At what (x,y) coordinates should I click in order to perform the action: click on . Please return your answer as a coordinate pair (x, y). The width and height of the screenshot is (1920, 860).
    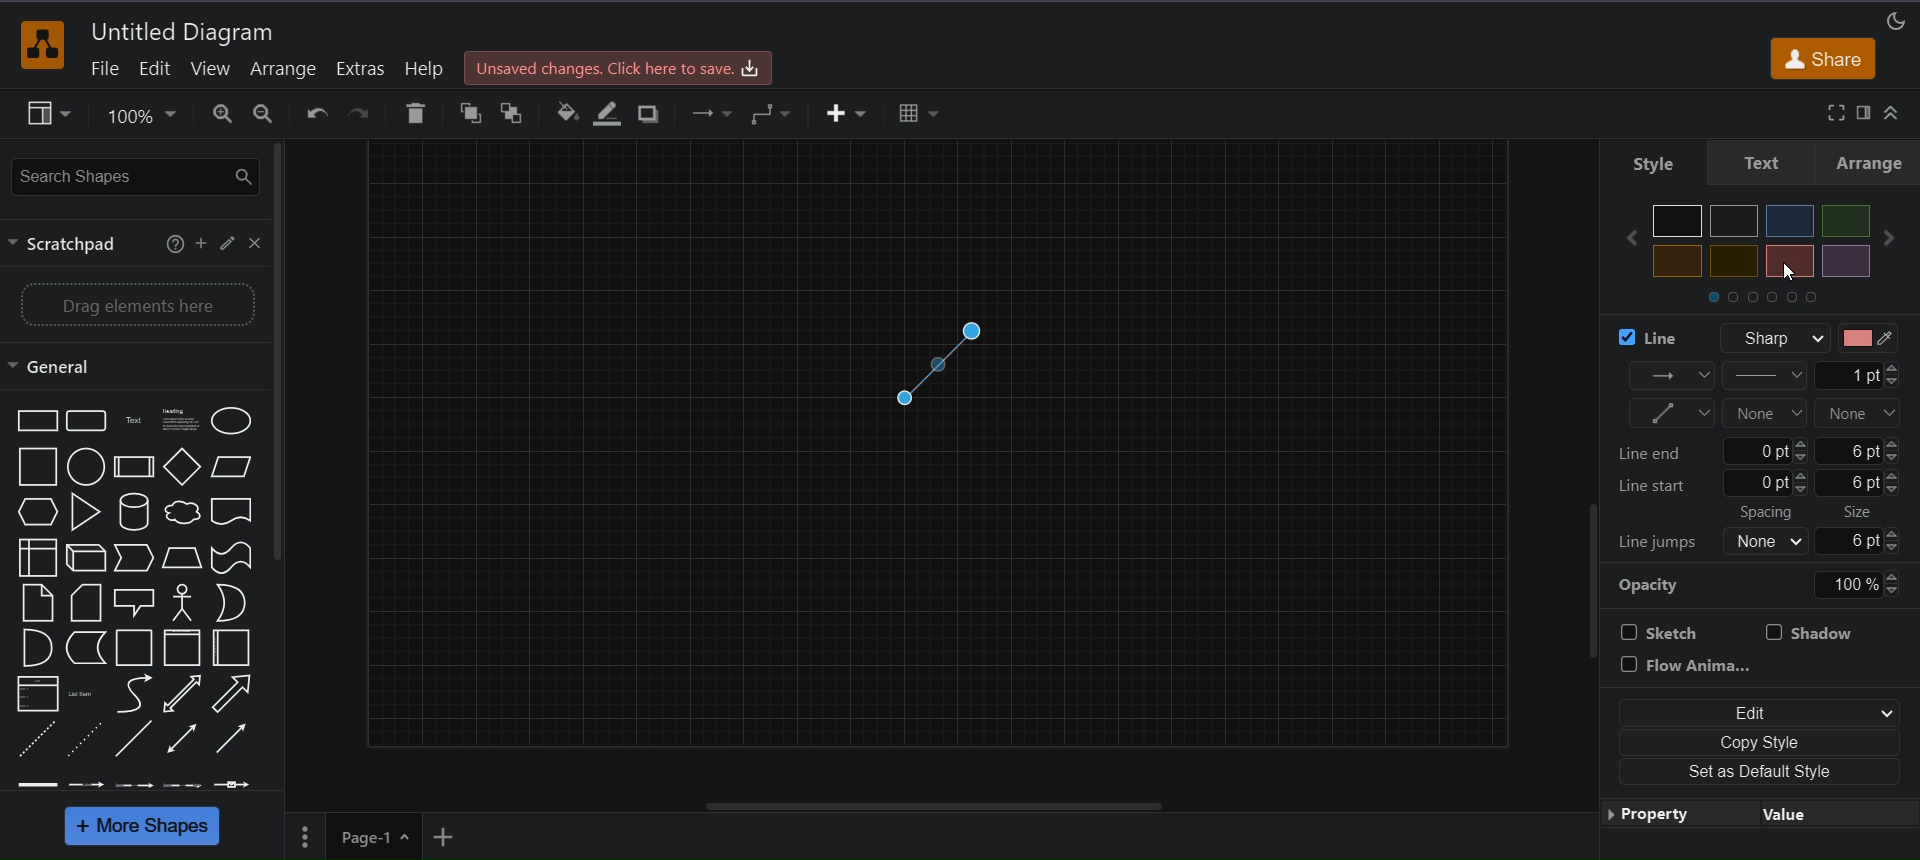
    Looking at the image, I should click on (1765, 585).